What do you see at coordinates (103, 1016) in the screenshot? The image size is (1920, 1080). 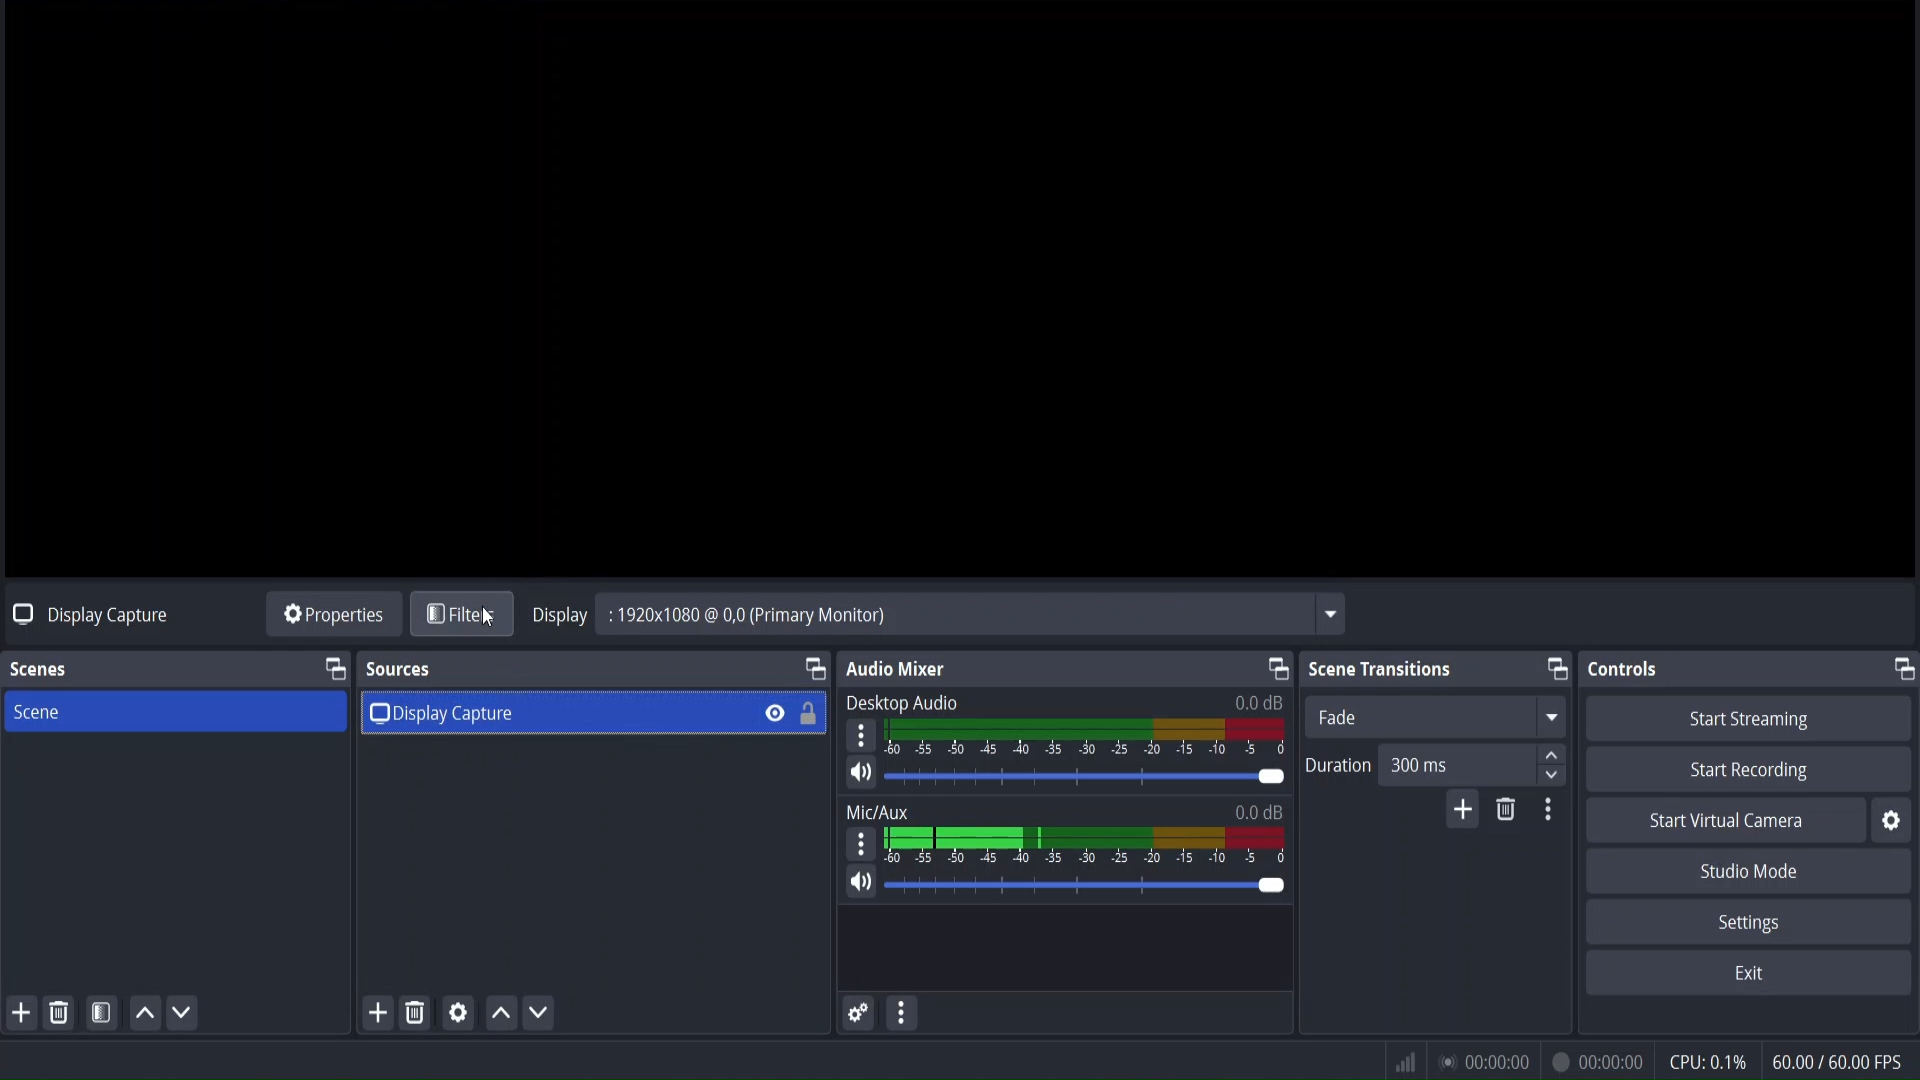 I see `open scene filter` at bounding box center [103, 1016].